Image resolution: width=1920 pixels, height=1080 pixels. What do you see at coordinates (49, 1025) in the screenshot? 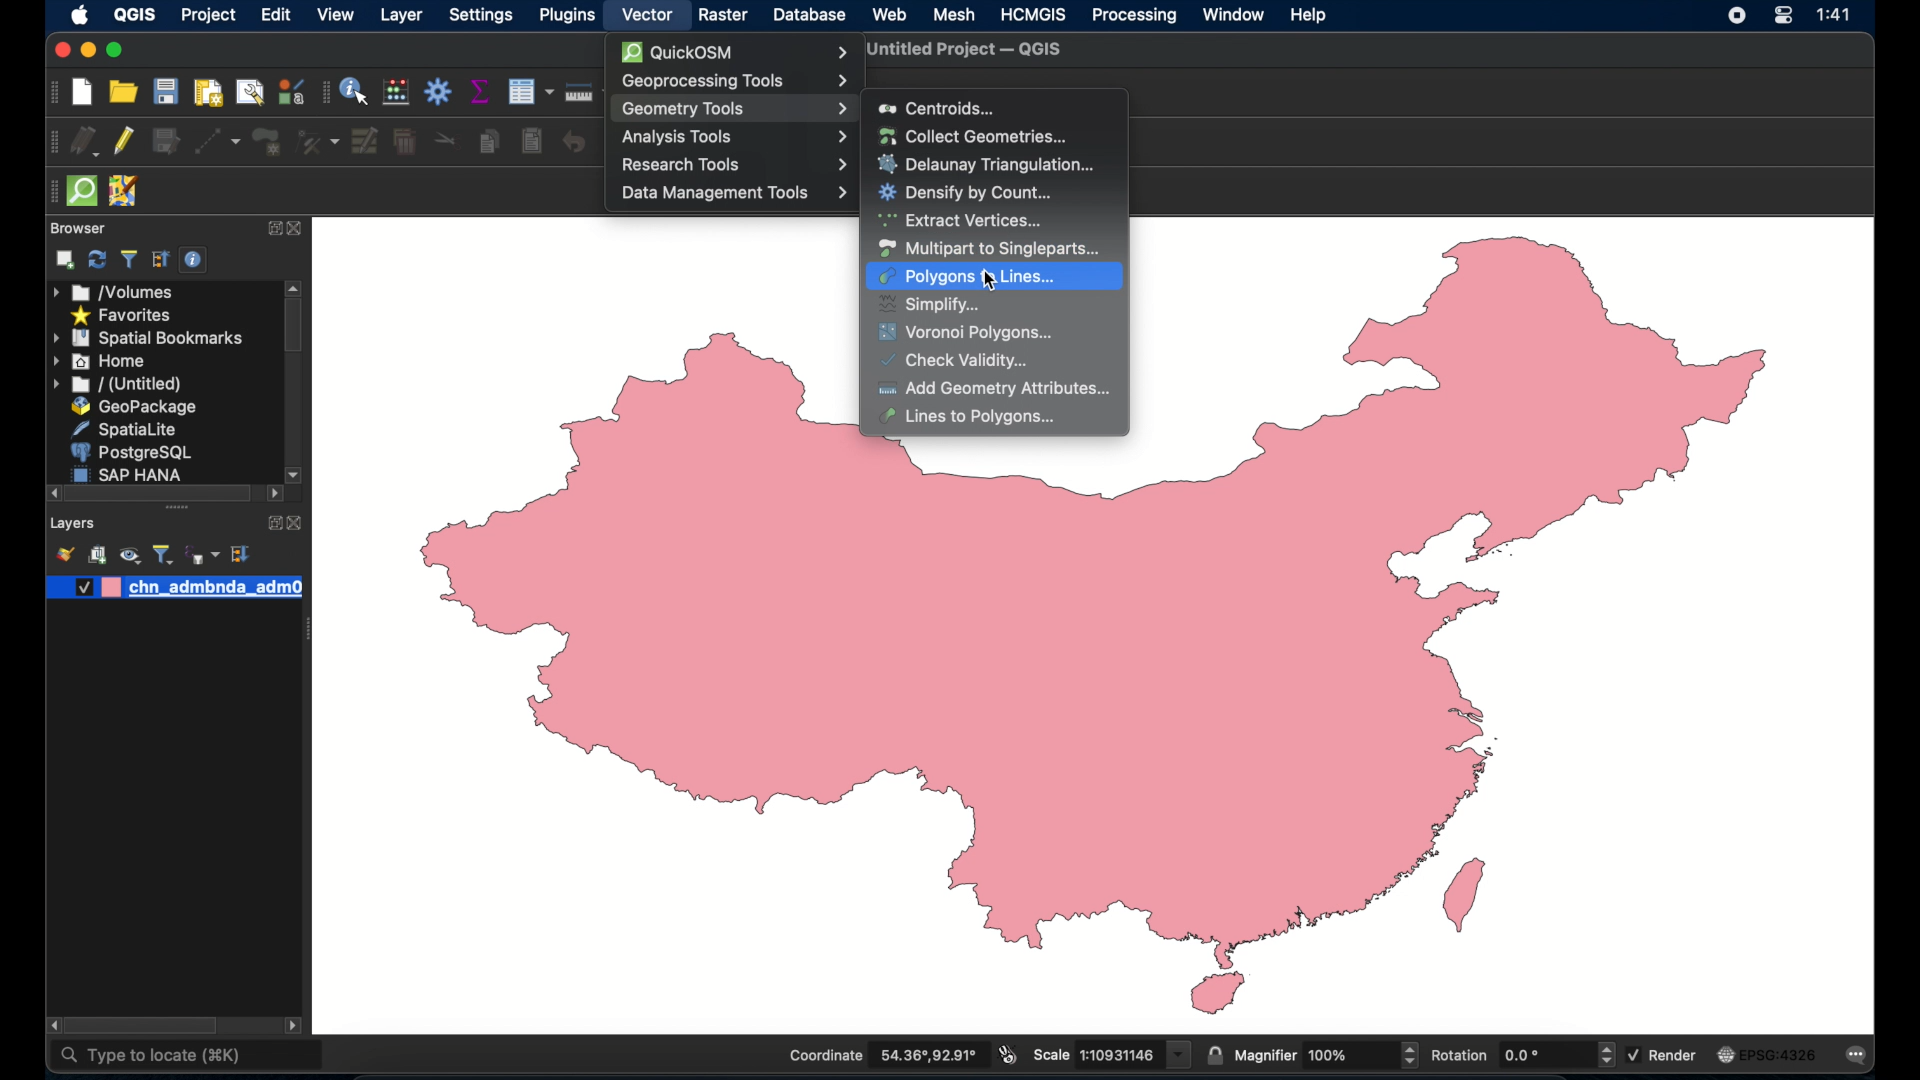
I see `scroll right arrow` at bounding box center [49, 1025].